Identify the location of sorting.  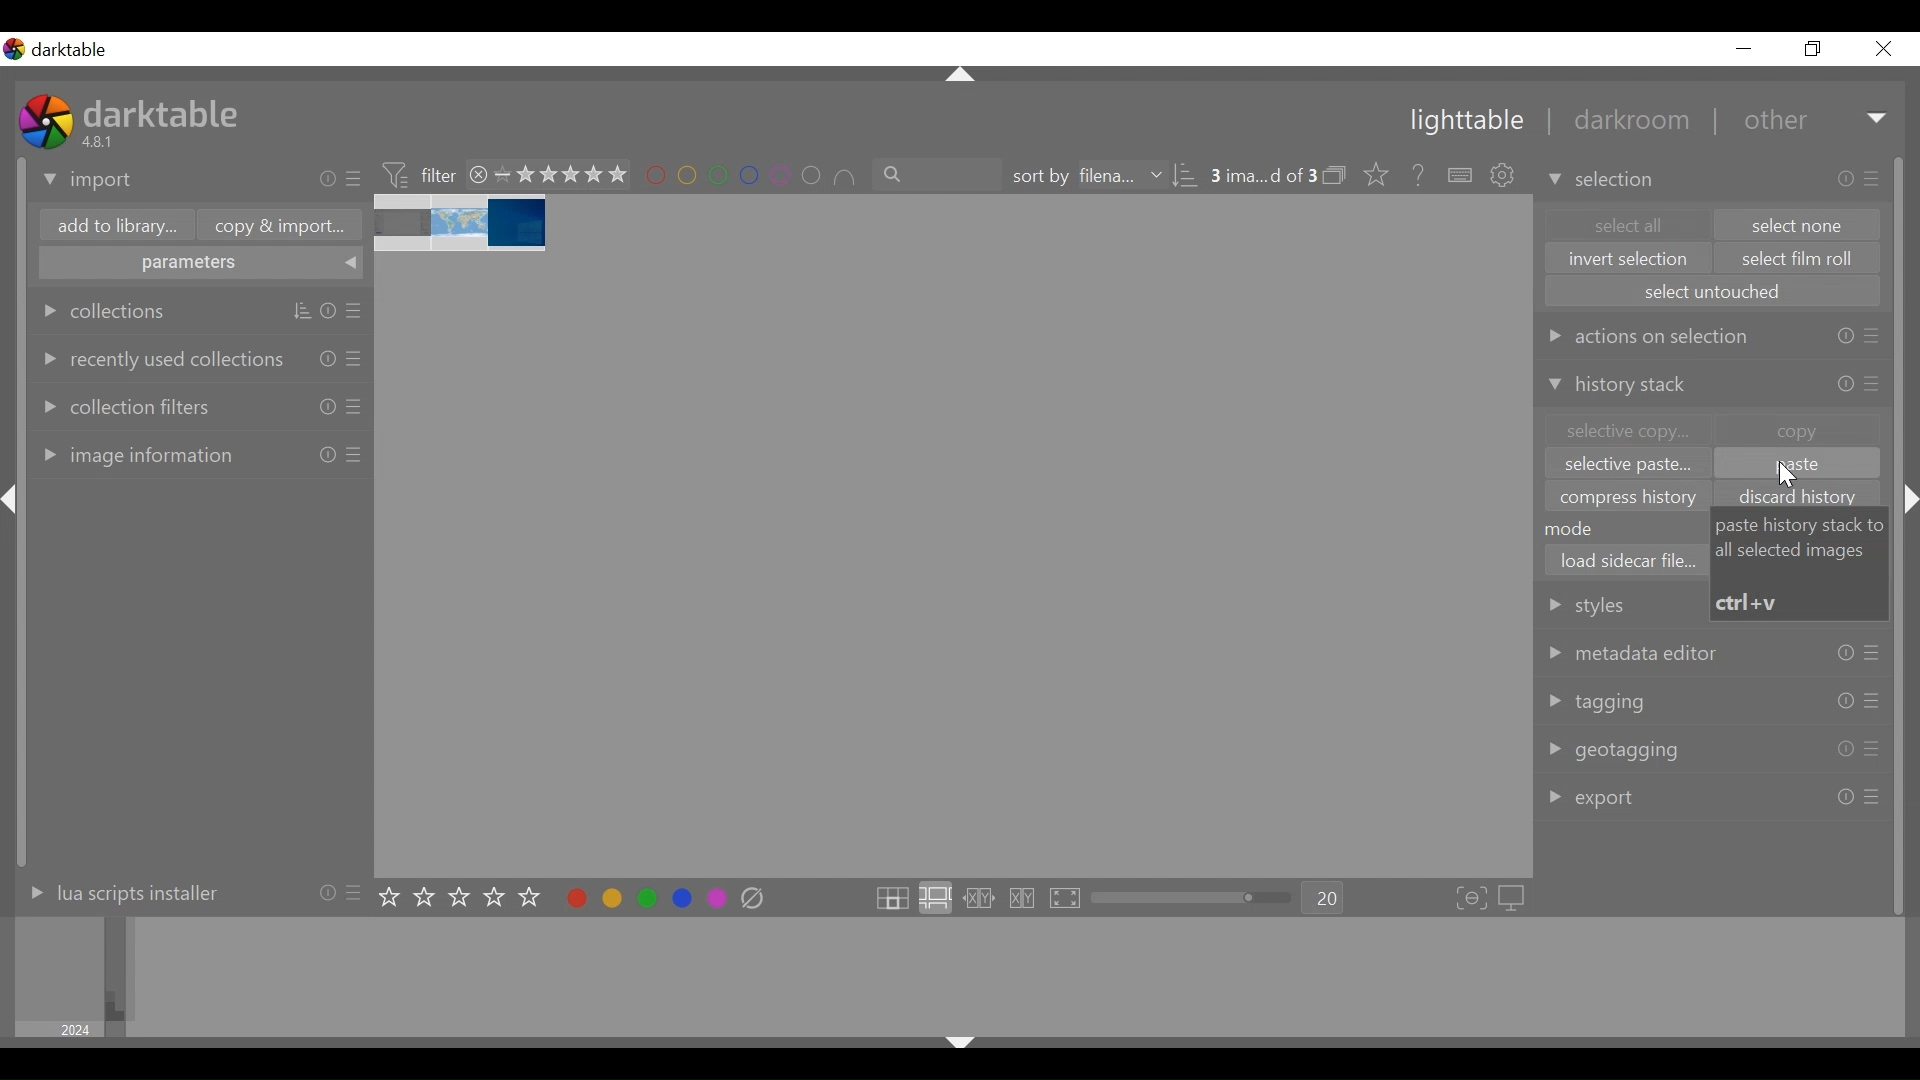
(302, 312).